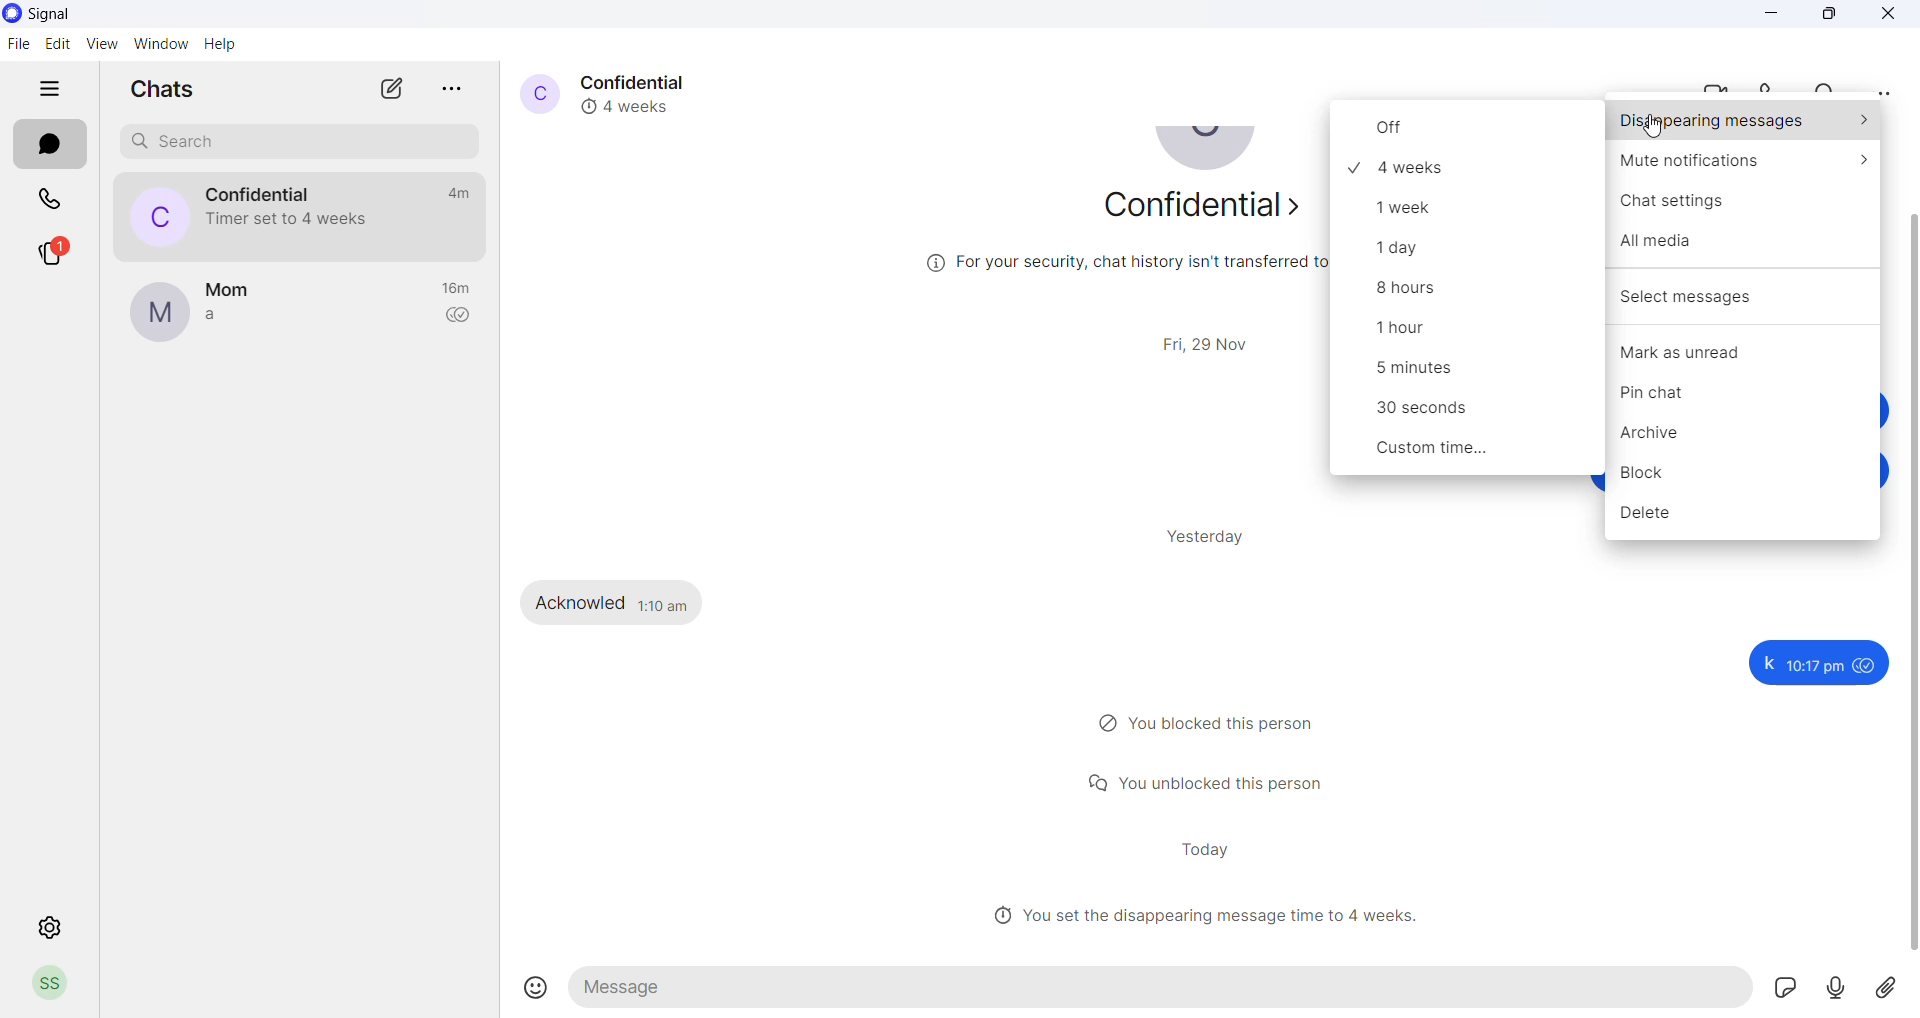 This screenshot has width=1920, height=1018. What do you see at coordinates (221, 45) in the screenshot?
I see `help` at bounding box center [221, 45].